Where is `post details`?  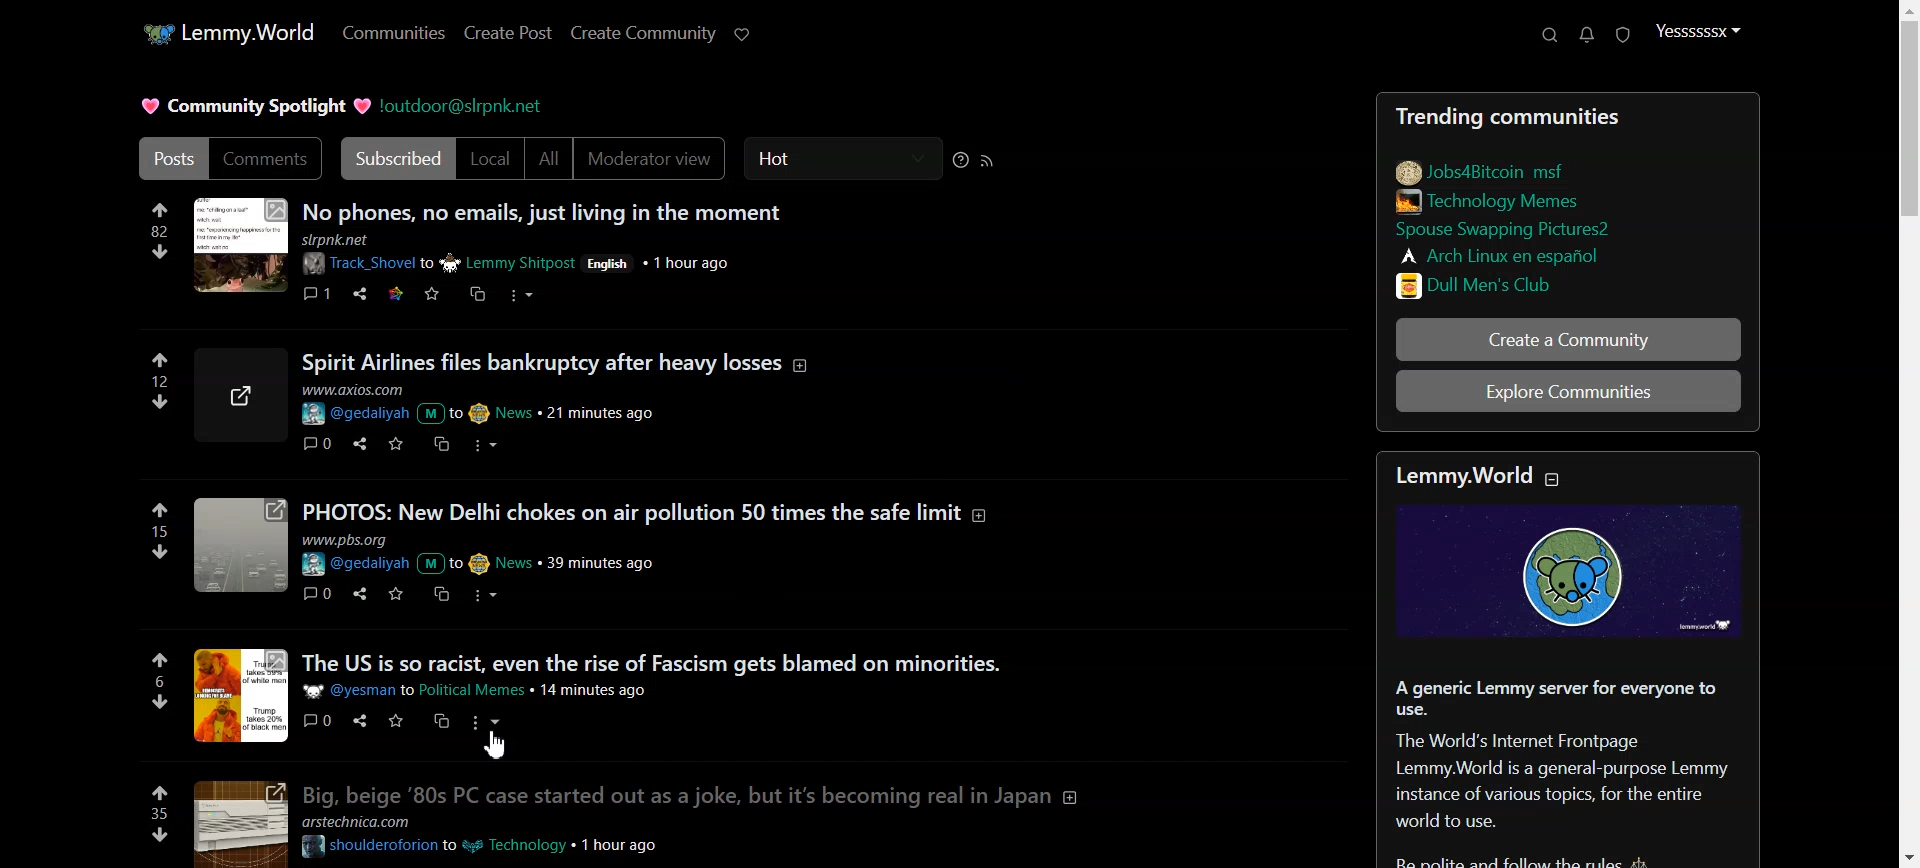 post details is located at coordinates (549, 255).